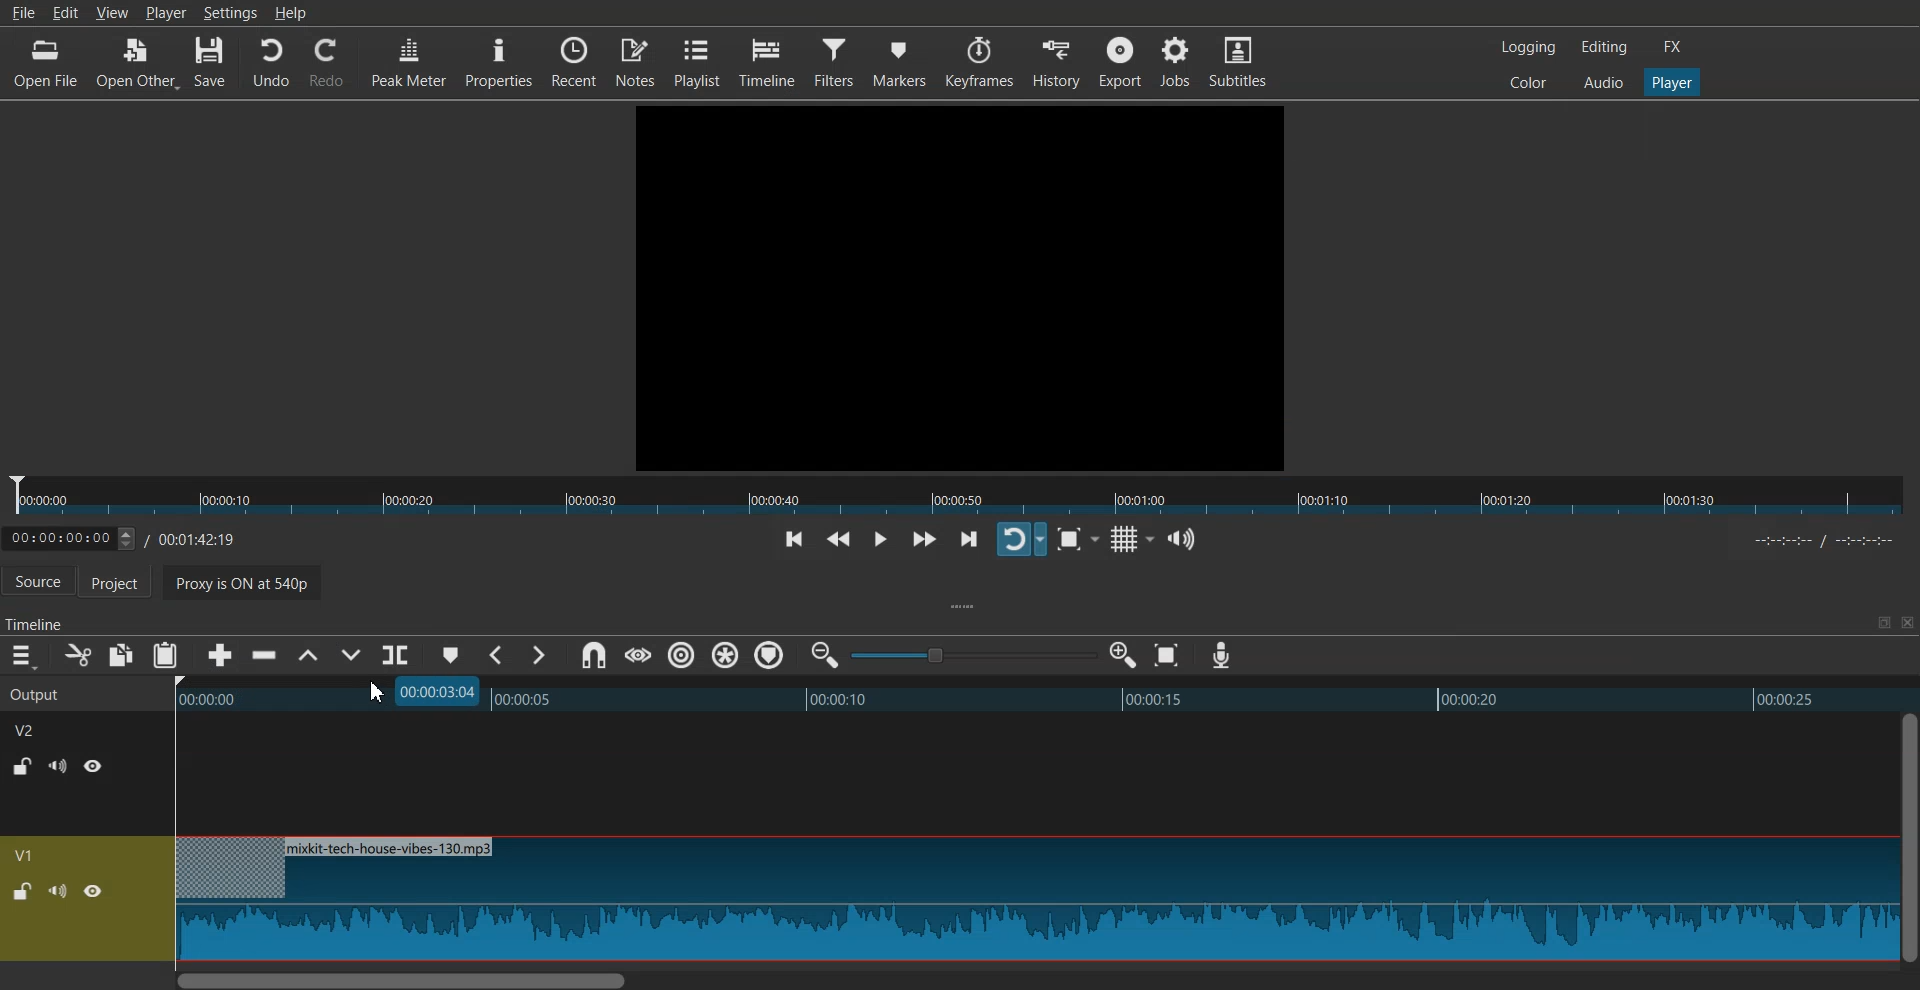 This screenshot has height=990, width=1920. Describe the element at coordinates (1673, 47) in the screenshot. I see `FX` at that location.